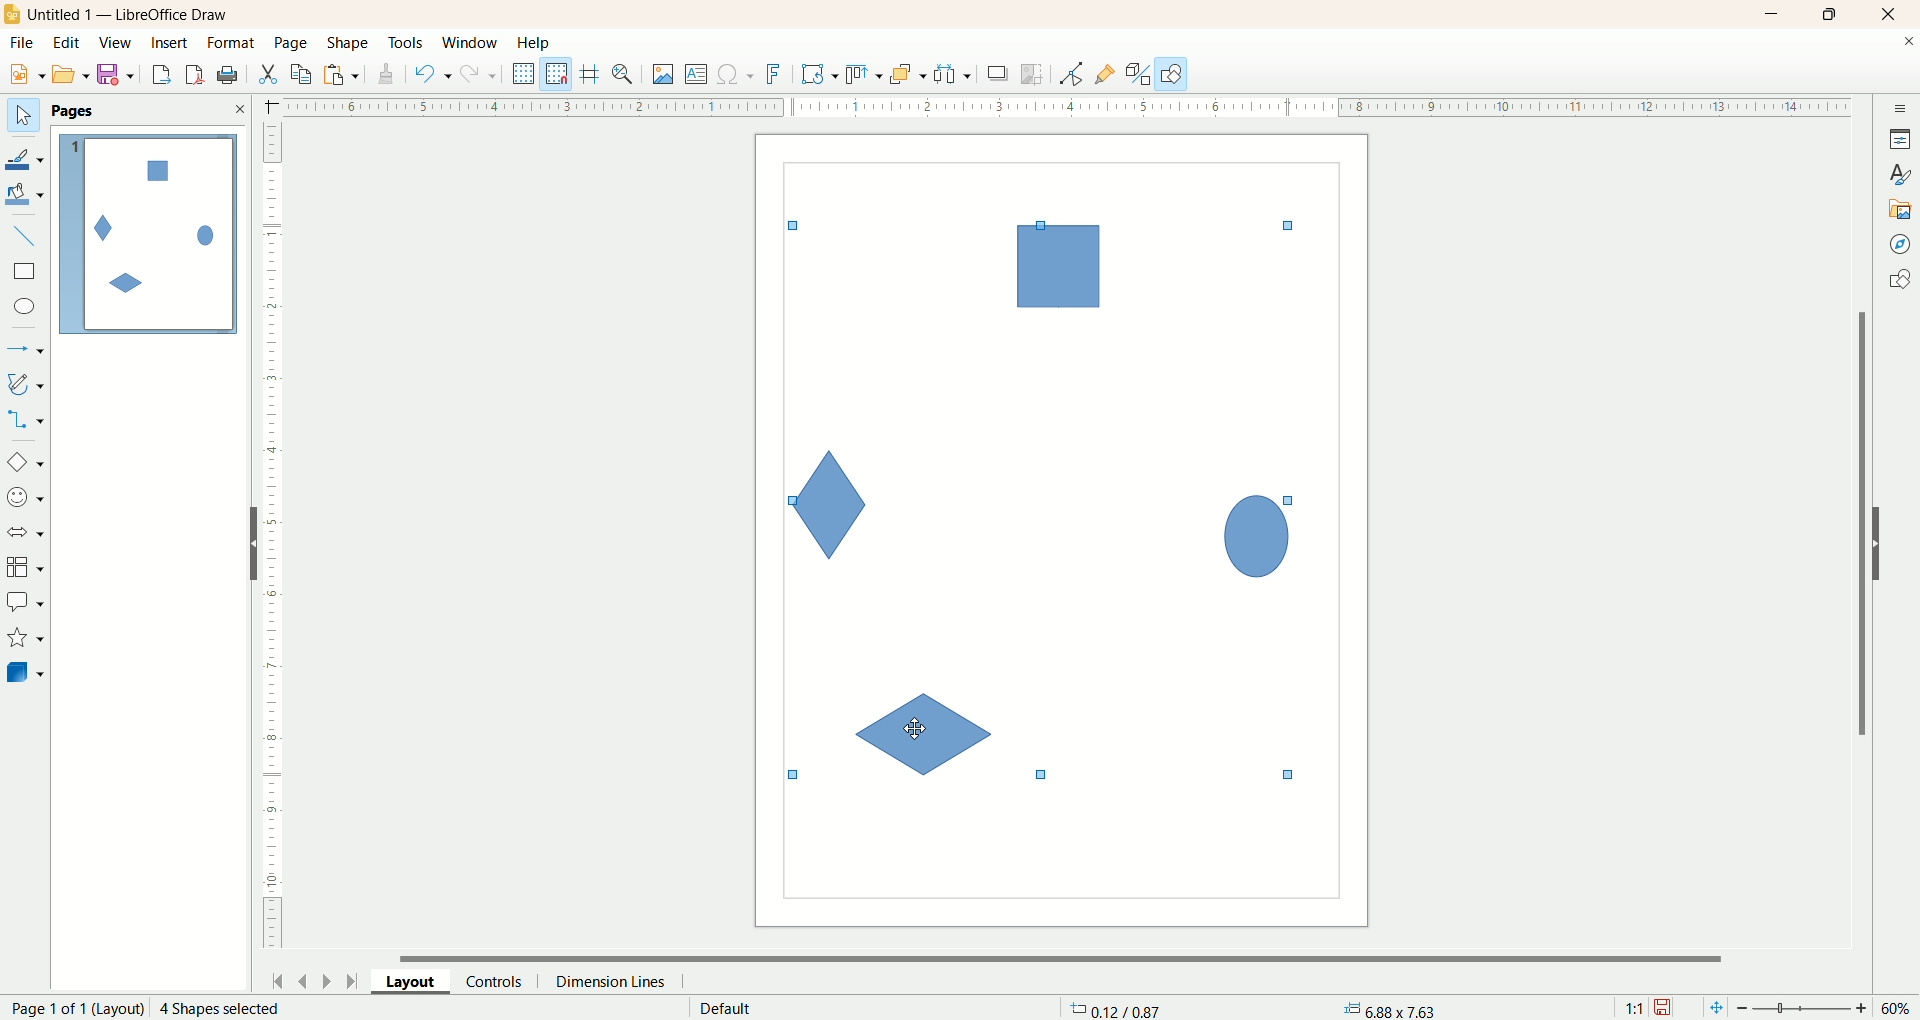 This screenshot has height=1020, width=1920. Describe the element at coordinates (1893, 15) in the screenshot. I see `close` at that location.